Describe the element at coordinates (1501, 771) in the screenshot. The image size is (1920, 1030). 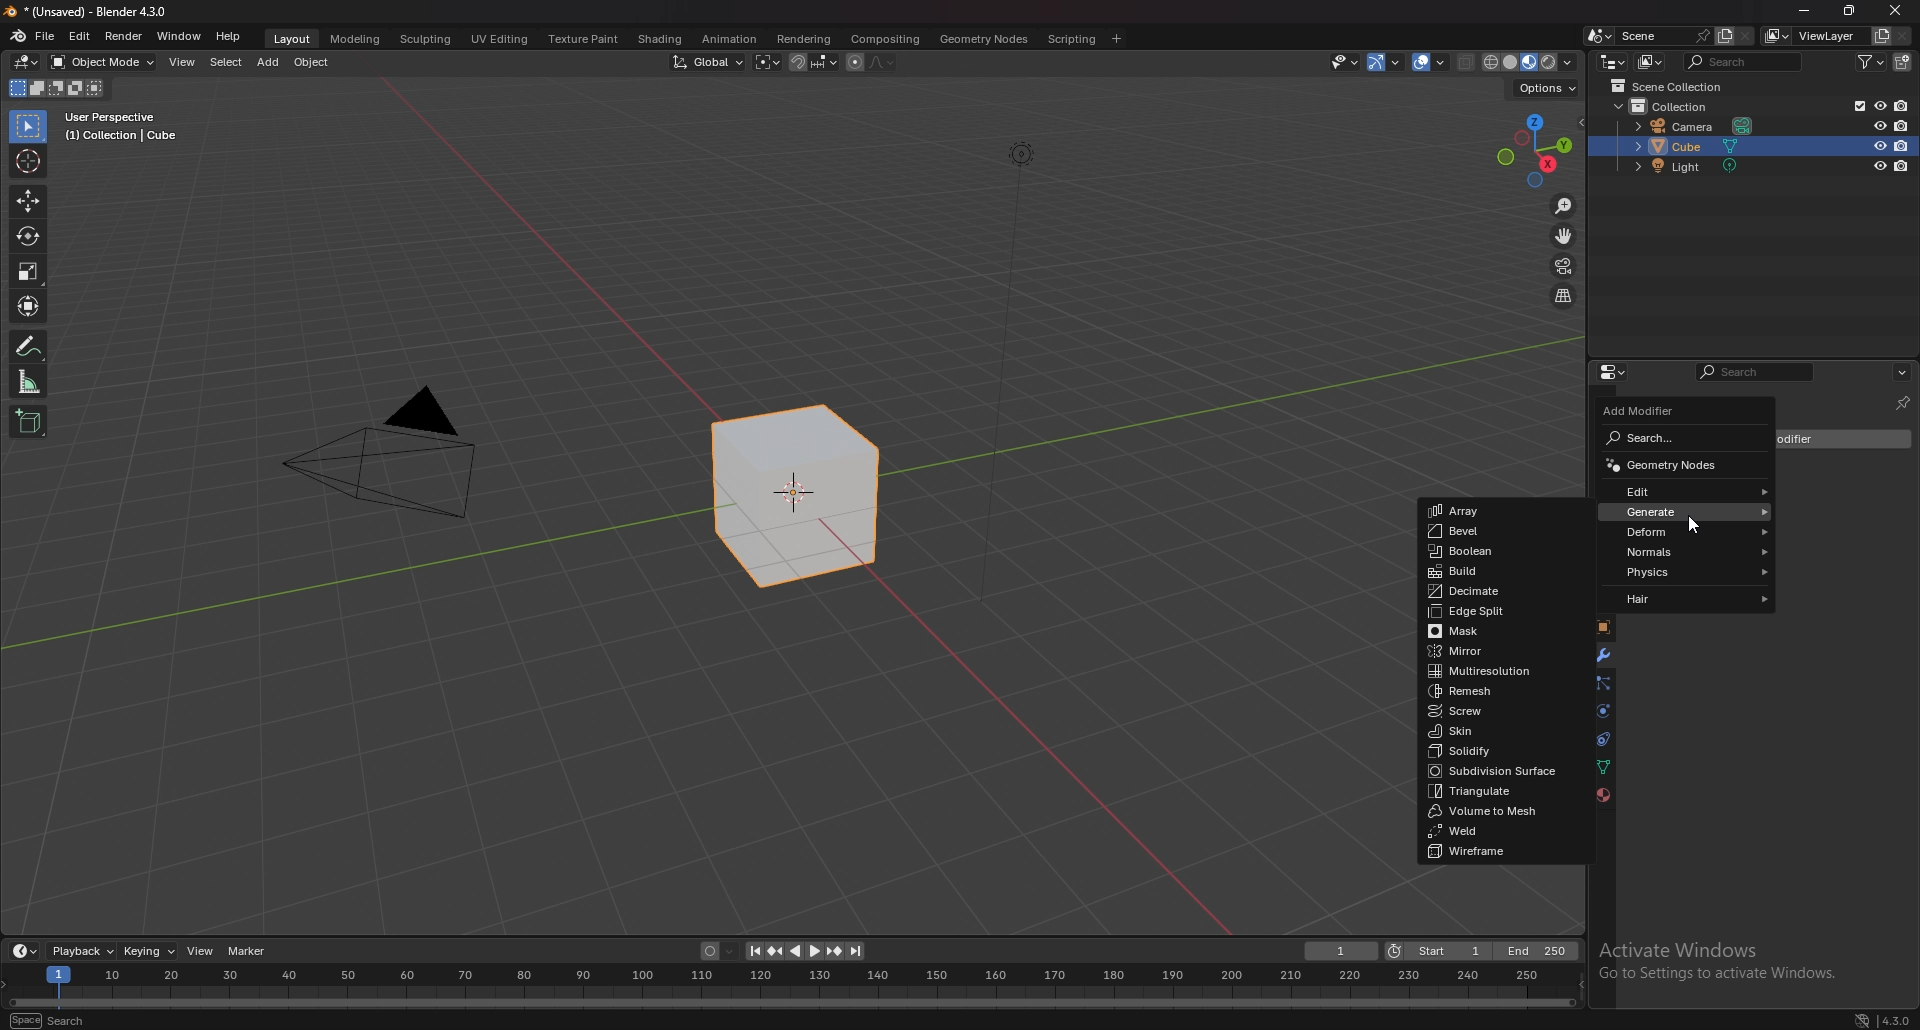
I see `subdivision surface` at that location.